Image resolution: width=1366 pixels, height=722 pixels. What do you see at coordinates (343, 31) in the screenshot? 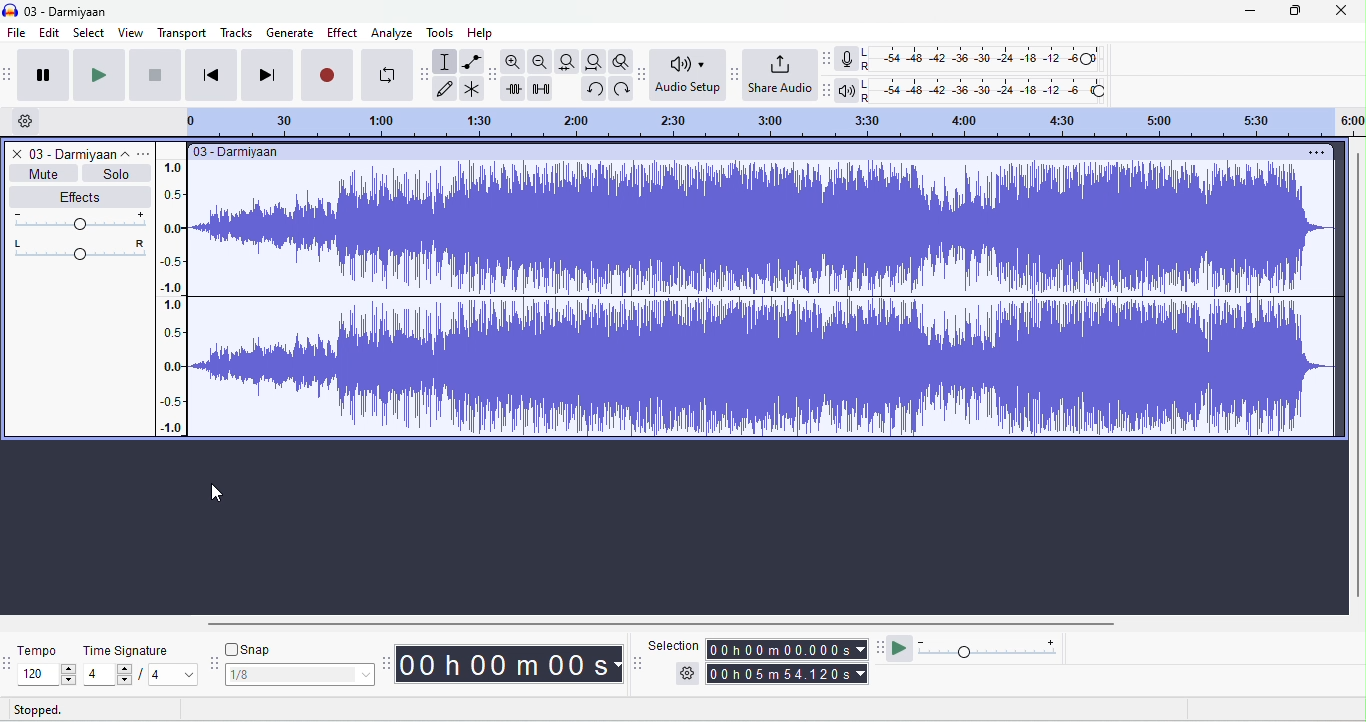
I see `effect` at bounding box center [343, 31].